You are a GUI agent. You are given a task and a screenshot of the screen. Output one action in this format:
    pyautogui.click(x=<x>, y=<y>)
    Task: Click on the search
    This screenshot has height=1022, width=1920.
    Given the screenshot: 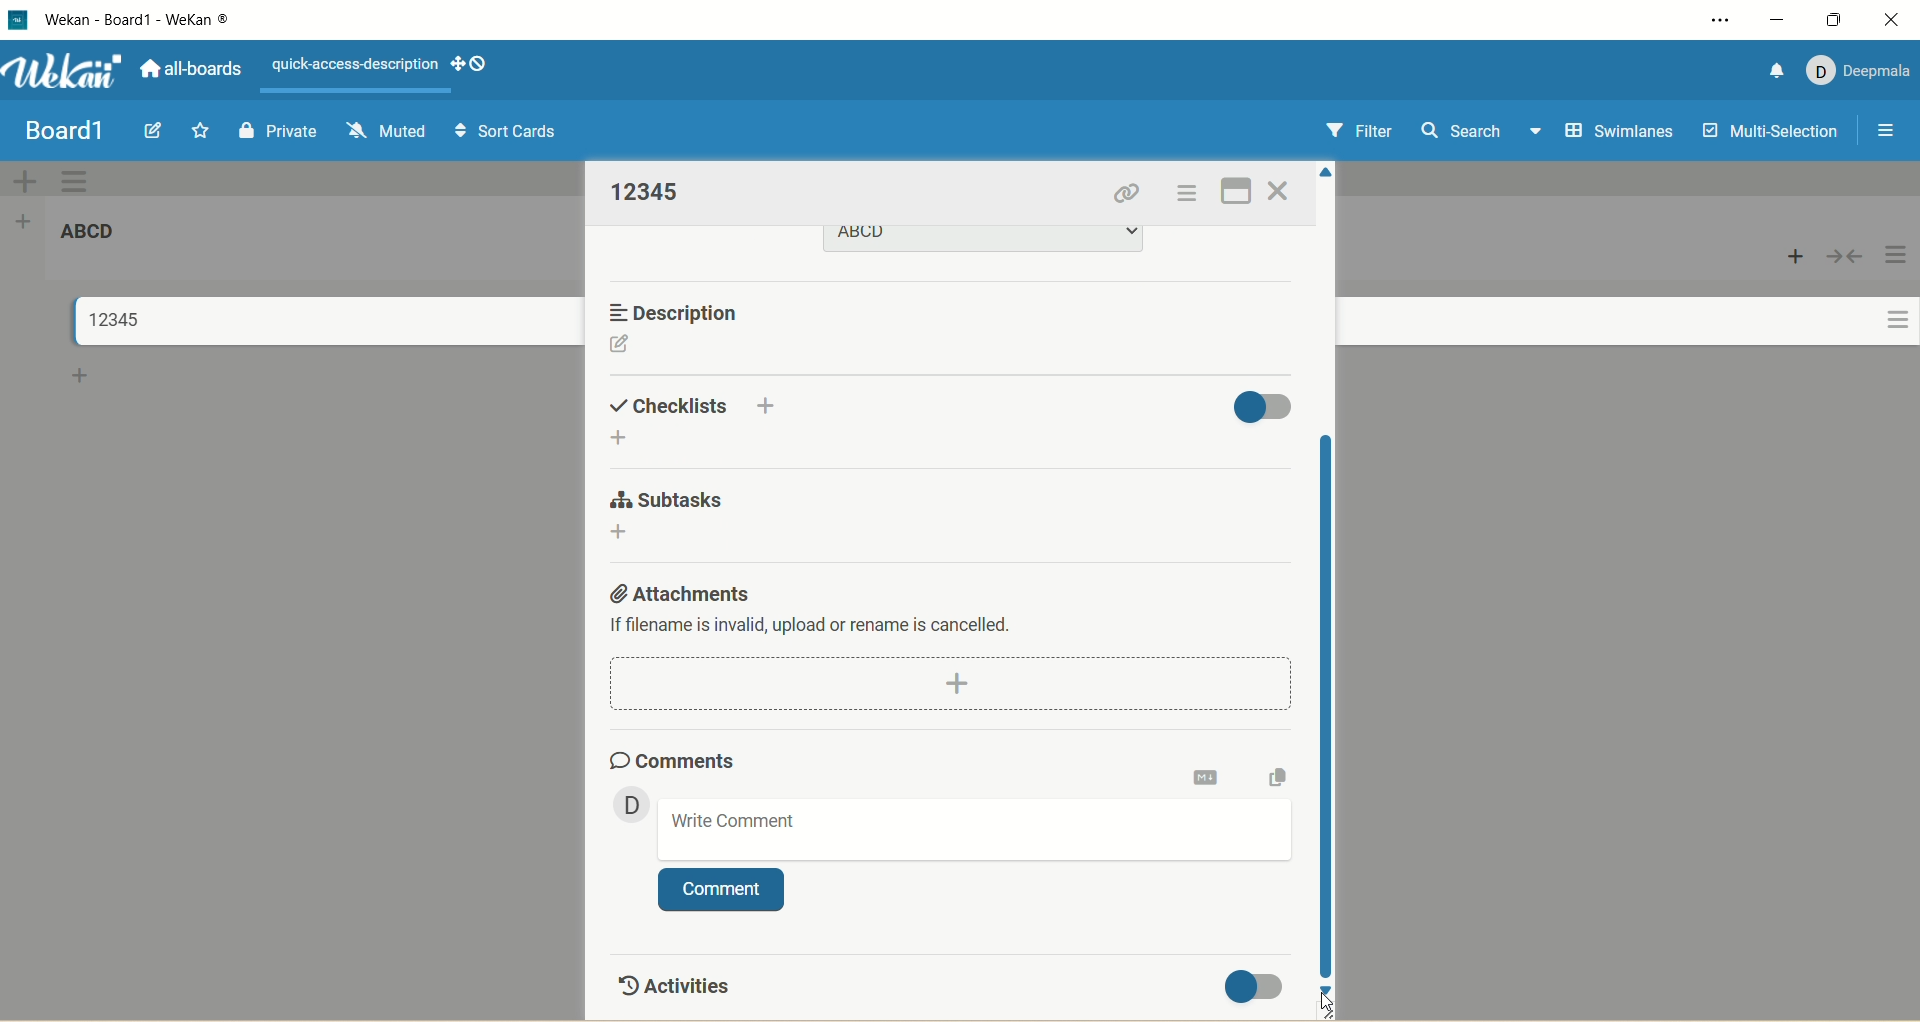 What is the action you would take?
    pyautogui.click(x=1481, y=133)
    